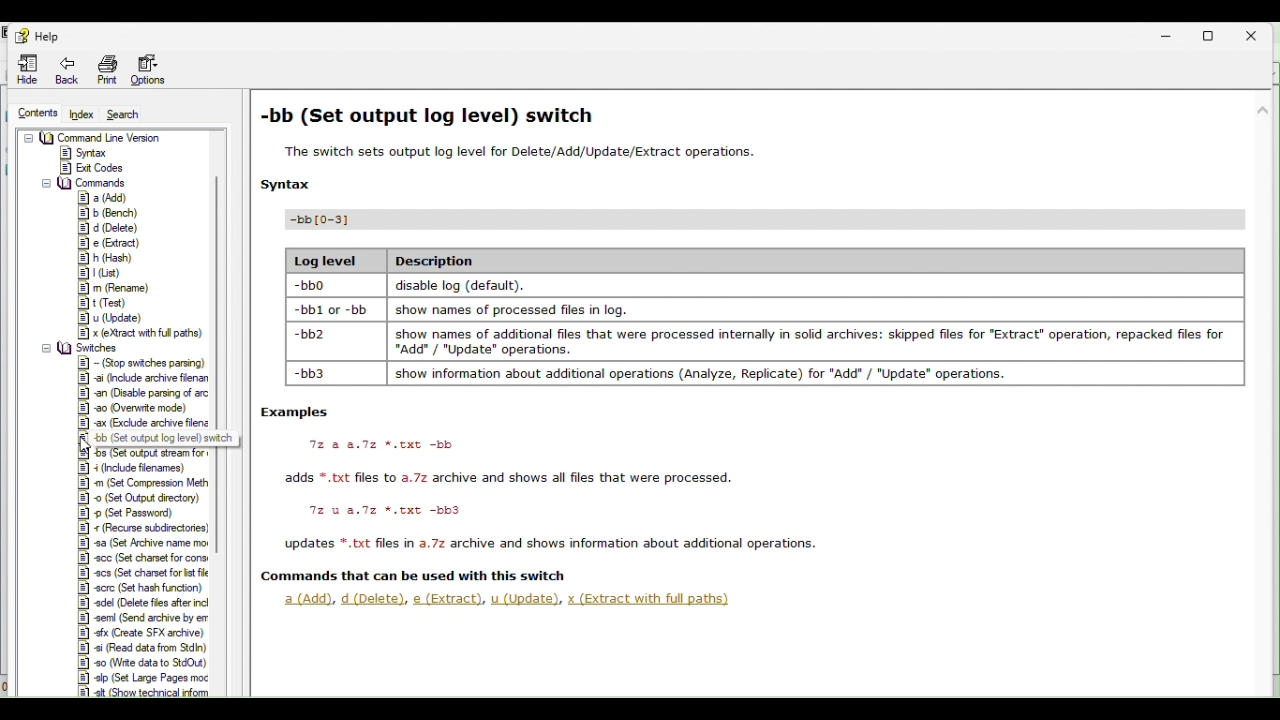 Image resolution: width=1280 pixels, height=720 pixels. Describe the element at coordinates (113, 318) in the screenshot. I see `#] u (Update)` at that location.